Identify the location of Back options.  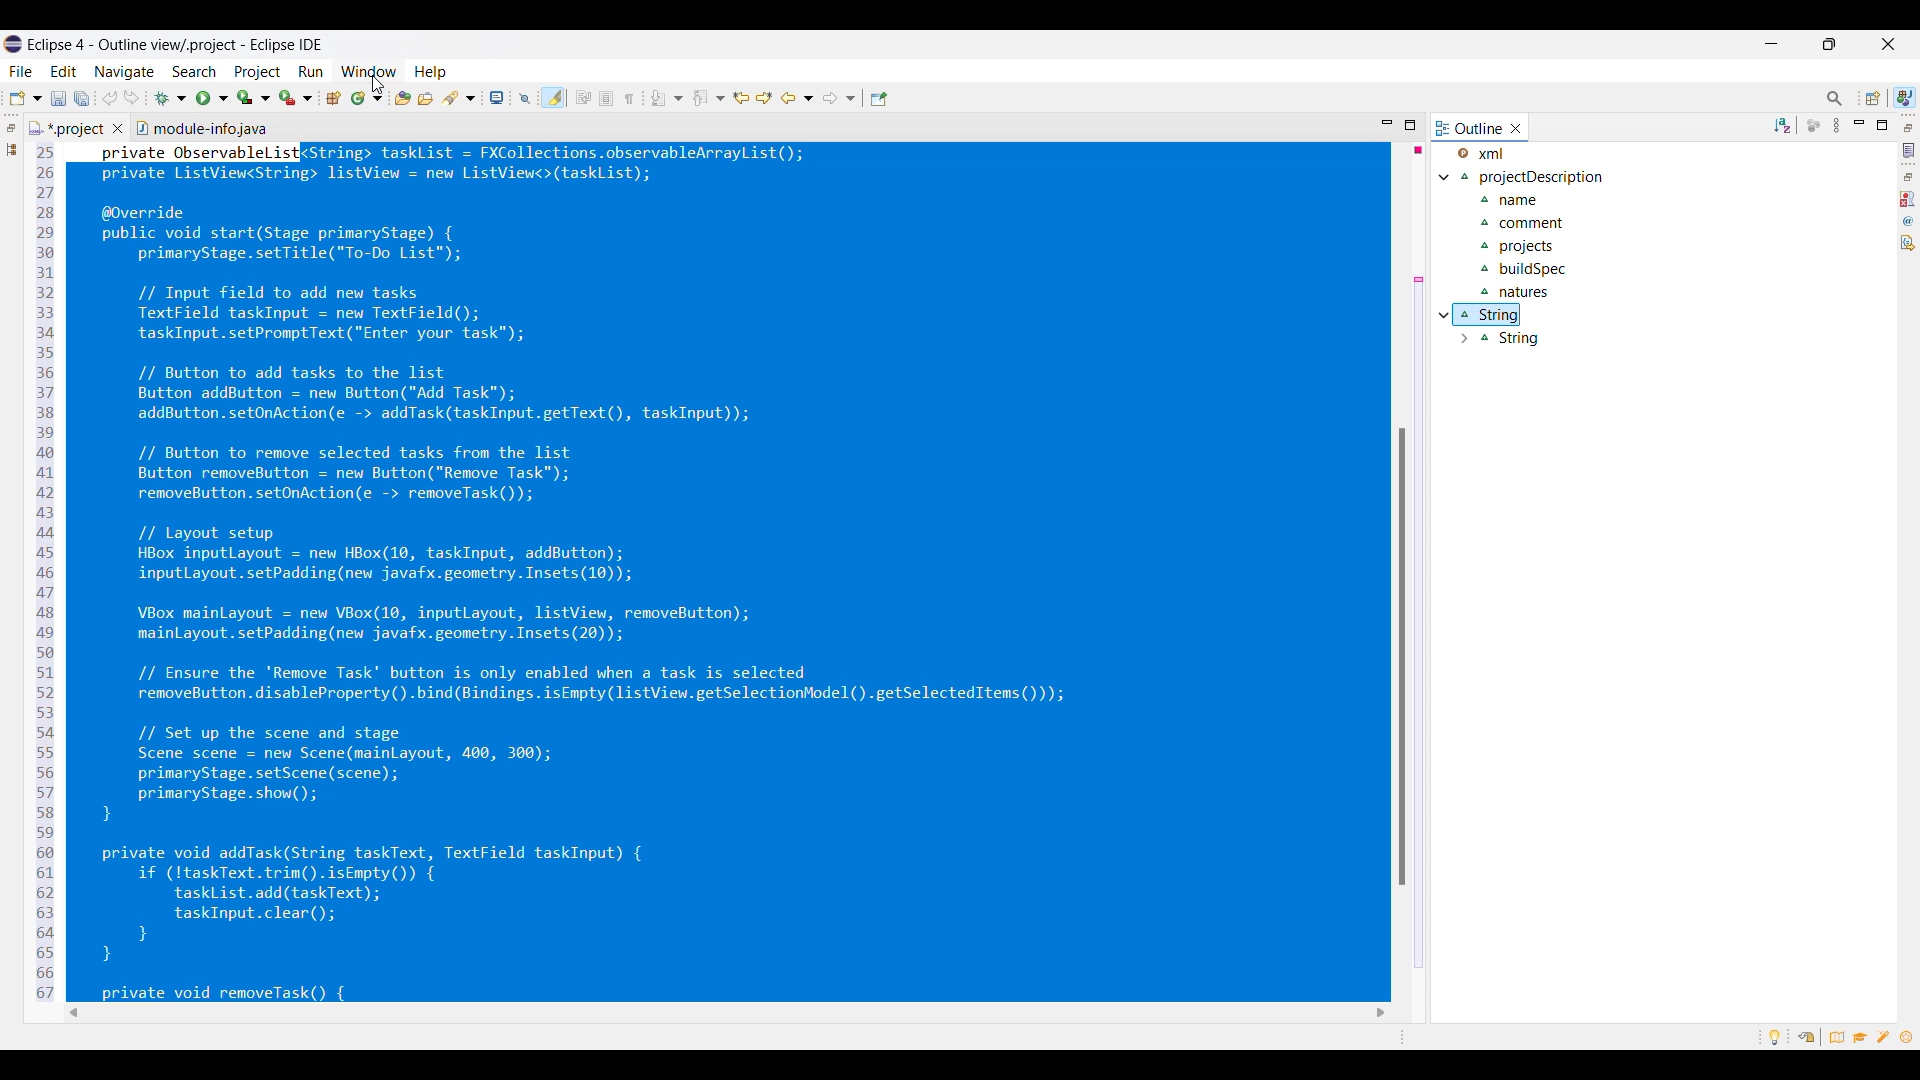
(797, 98).